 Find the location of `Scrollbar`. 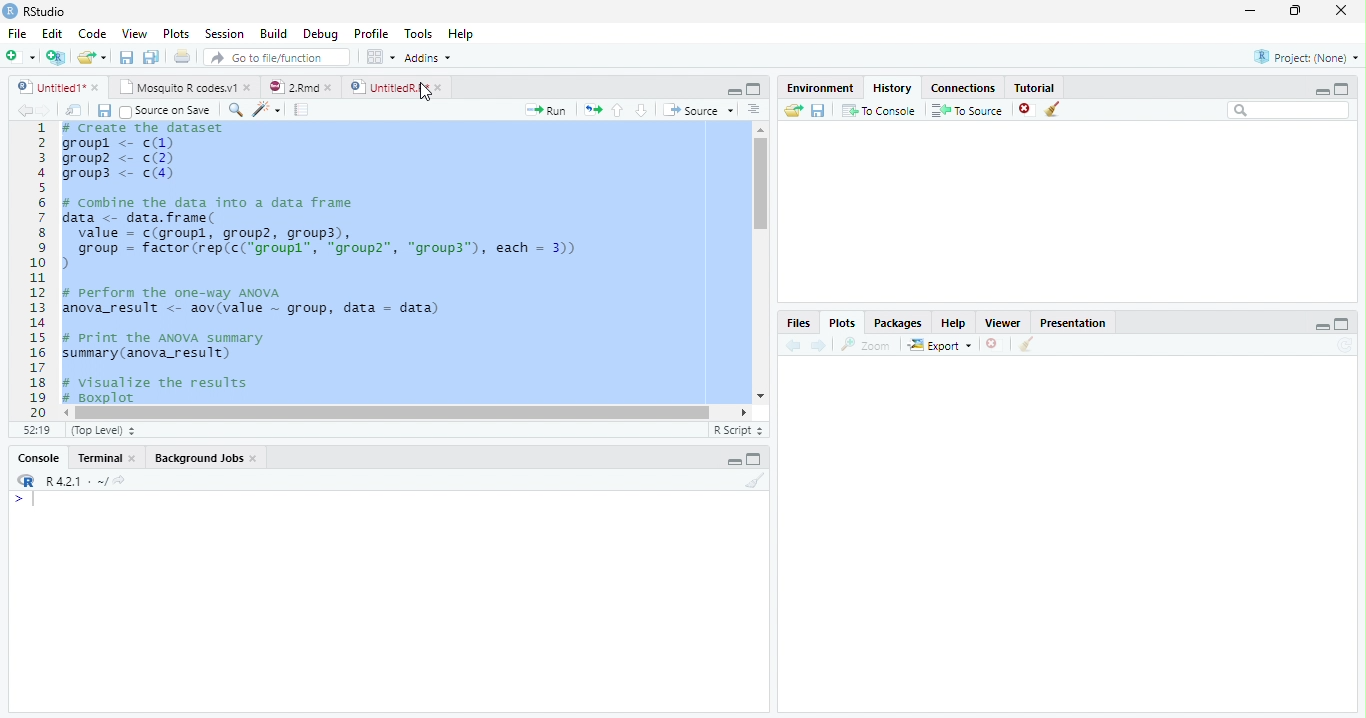

Scrollbar is located at coordinates (408, 411).